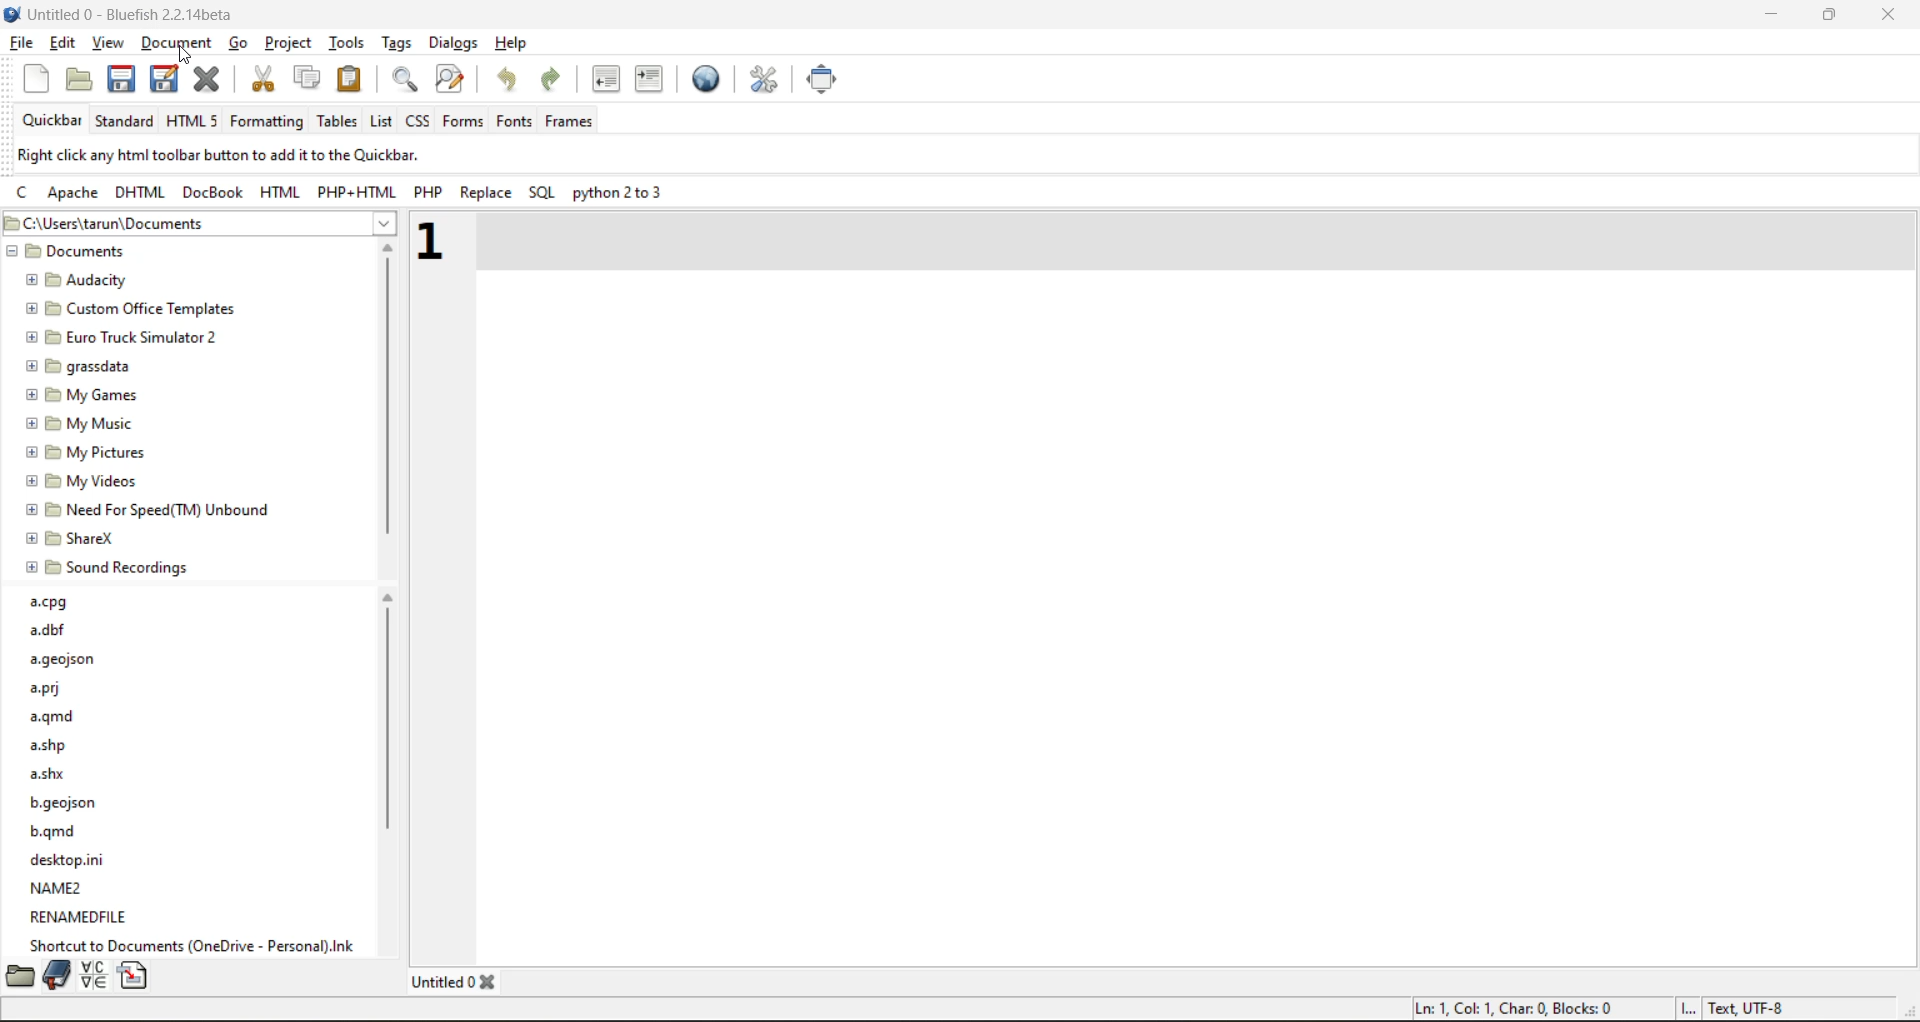 This screenshot has height=1022, width=1920. Describe the element at coordinates (83, 395) in the screenshot. I see `my games` at that location.